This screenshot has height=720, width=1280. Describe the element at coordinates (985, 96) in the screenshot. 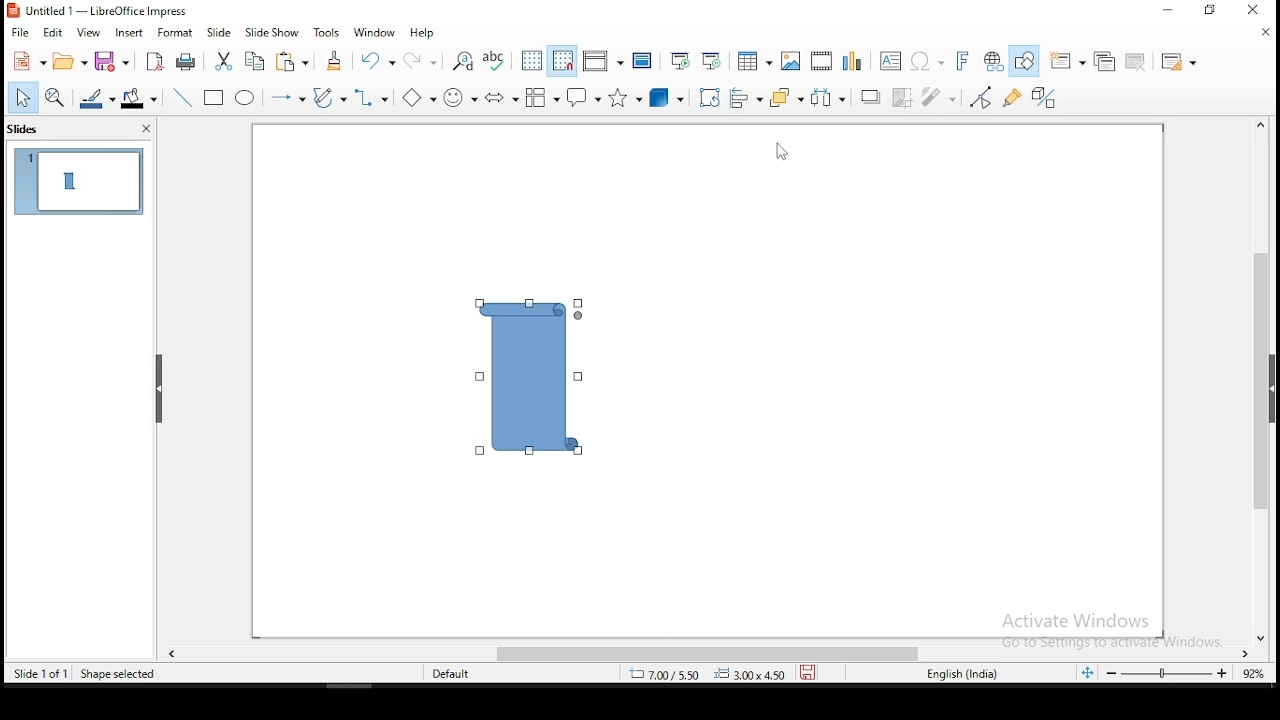

I see `toggle point edit mode` at that location.